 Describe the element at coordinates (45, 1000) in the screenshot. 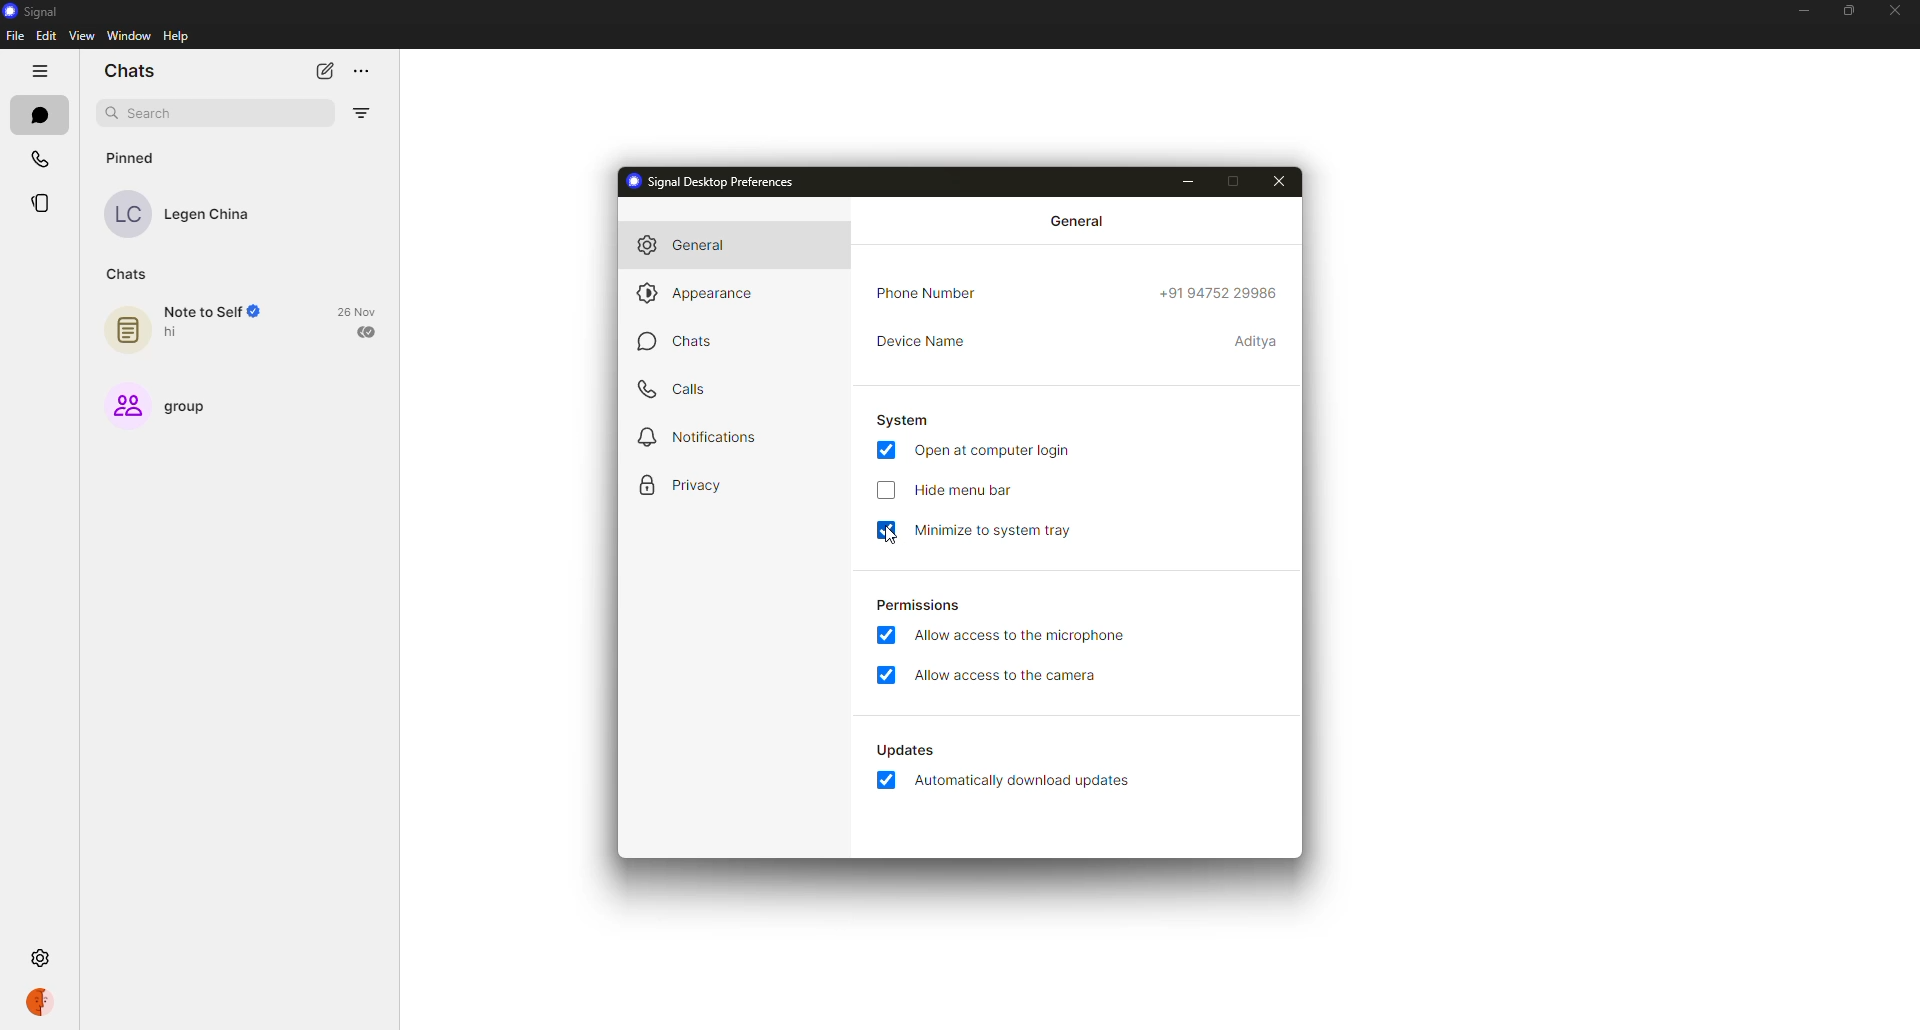

I see `profile` at that location.